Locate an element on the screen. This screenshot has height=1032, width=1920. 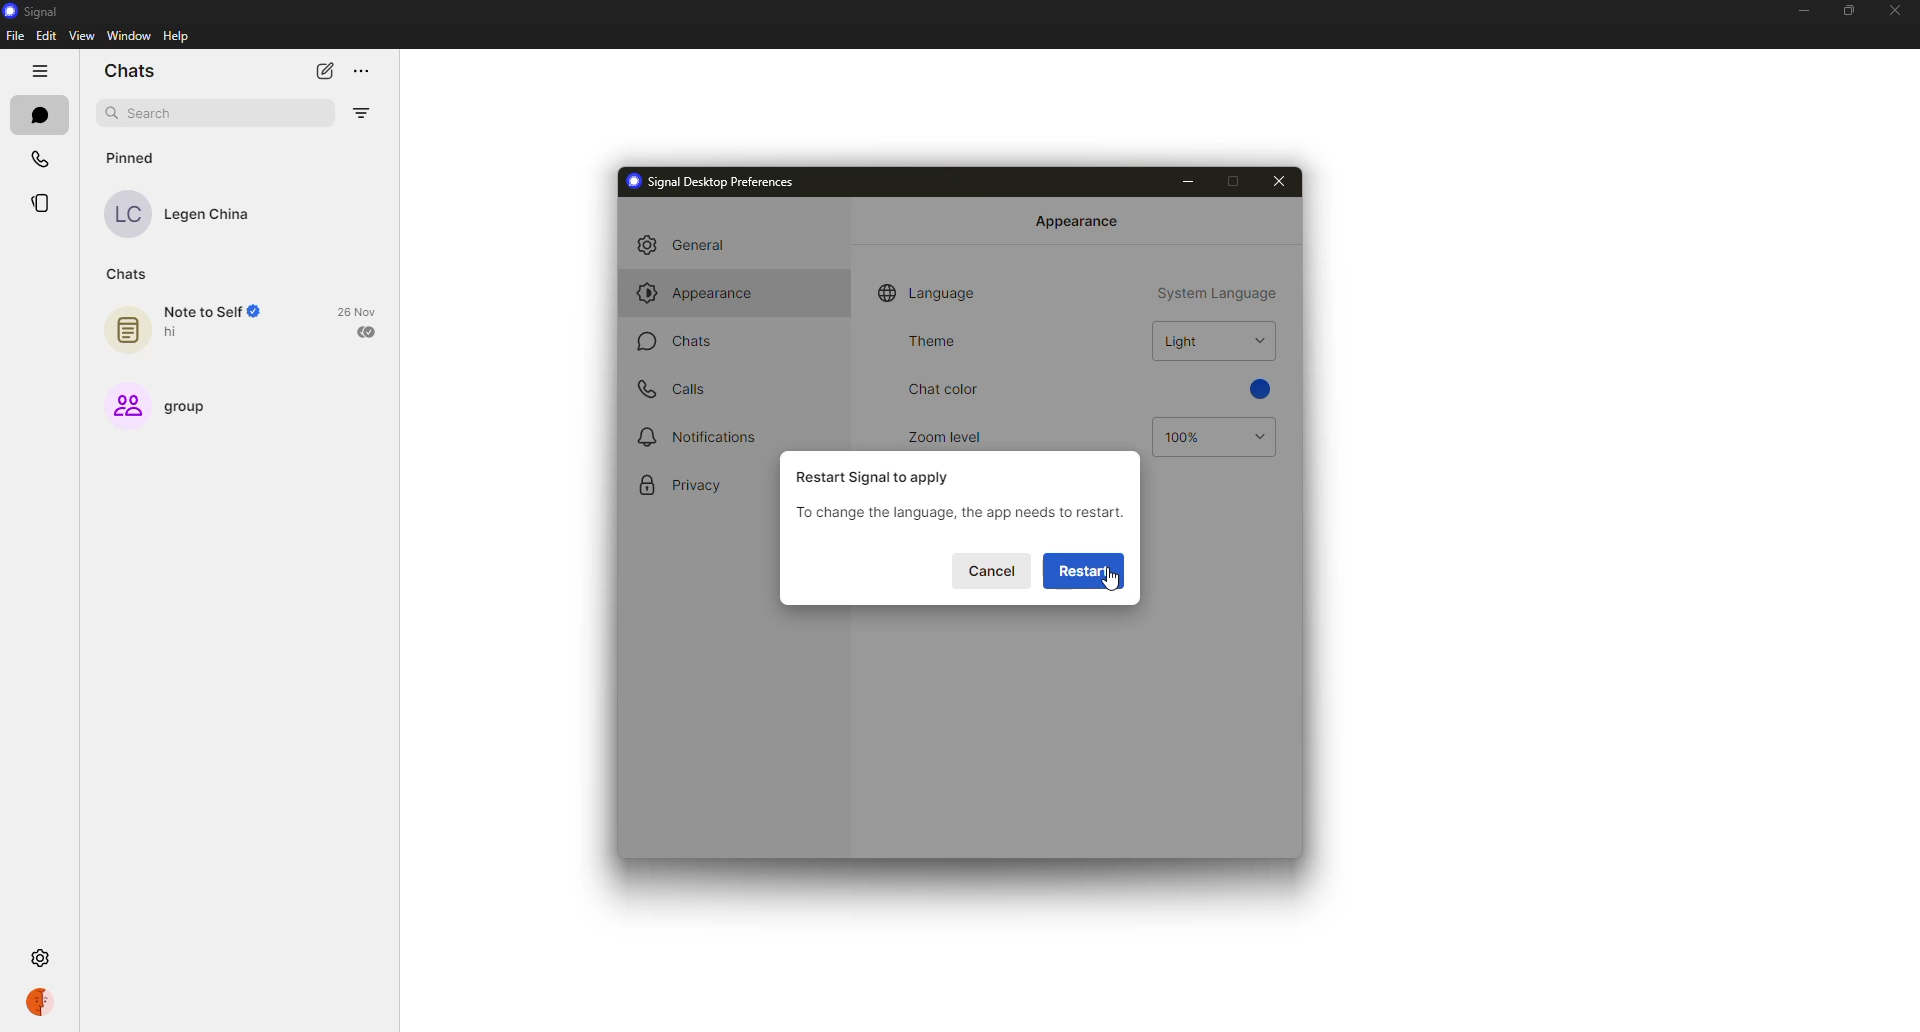
sent is located at coordinates (367, 332).